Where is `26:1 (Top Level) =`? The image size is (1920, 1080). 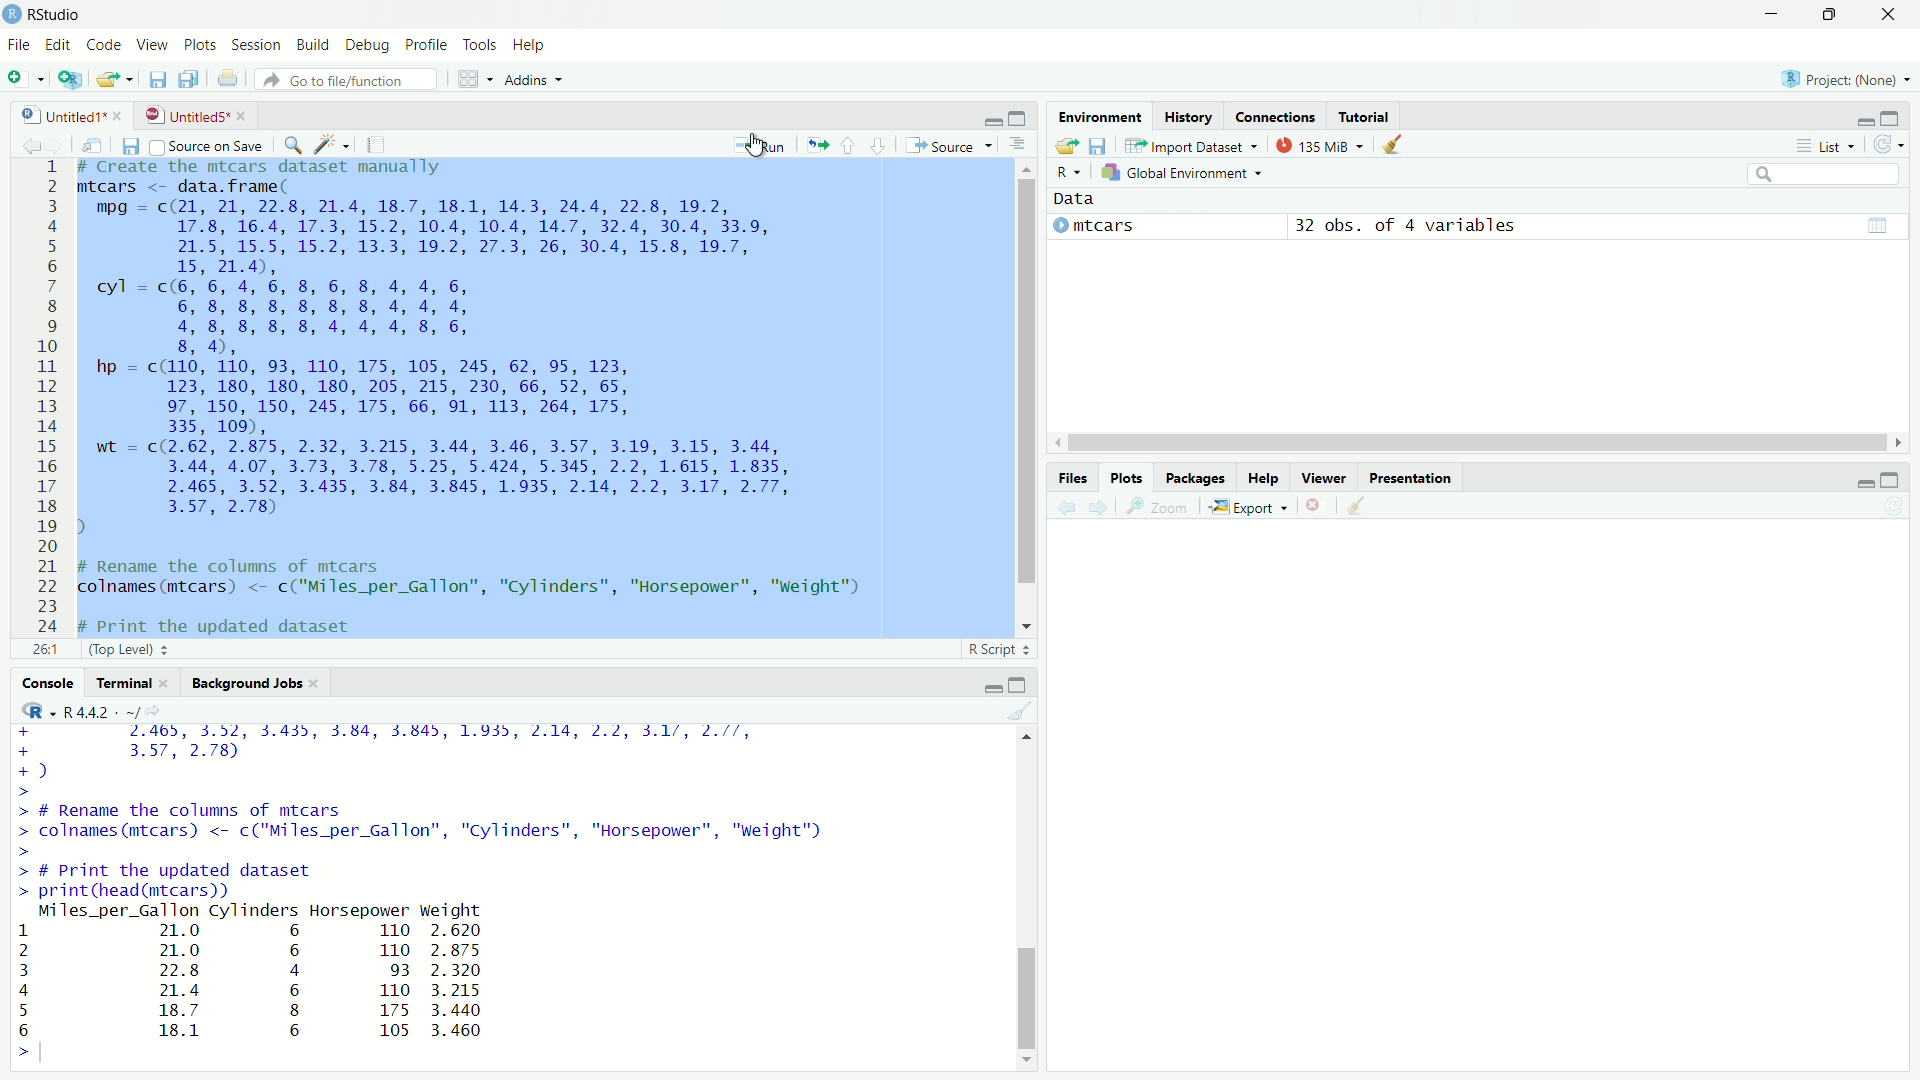
26:1 (Top Level) = is located at coordinates (113, 647).